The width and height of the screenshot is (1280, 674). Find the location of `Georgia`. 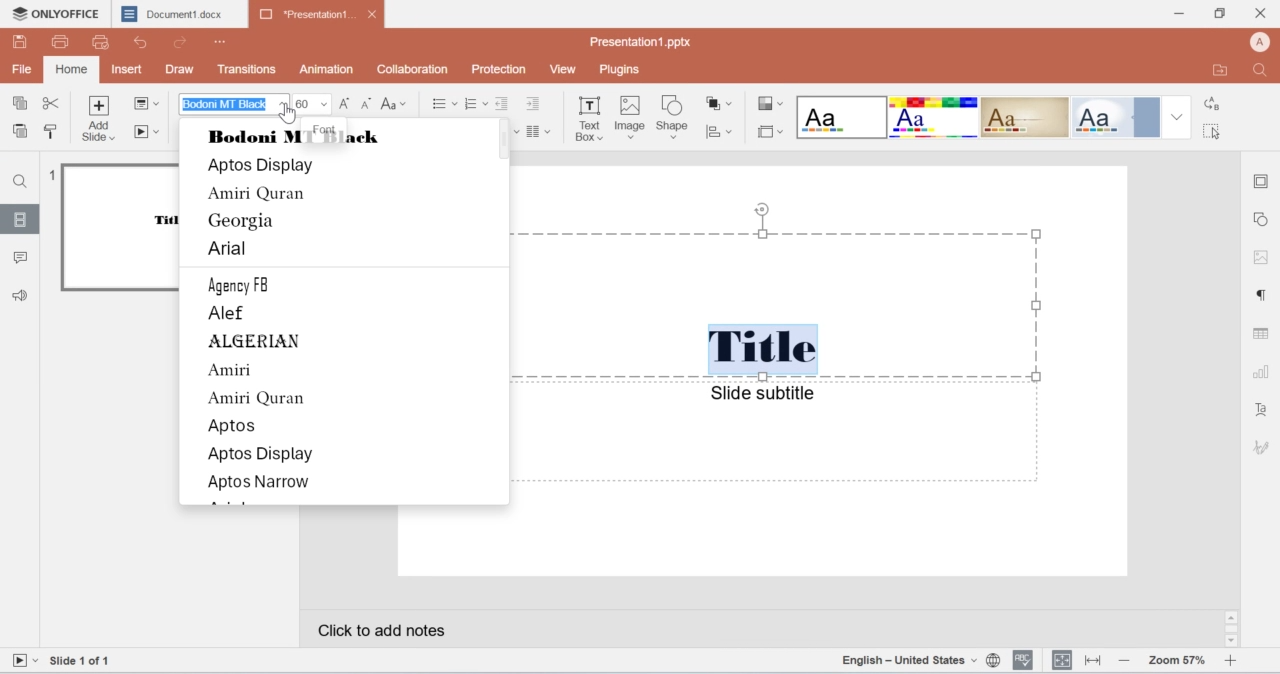

Georgia is located at coordinates (244, 222).